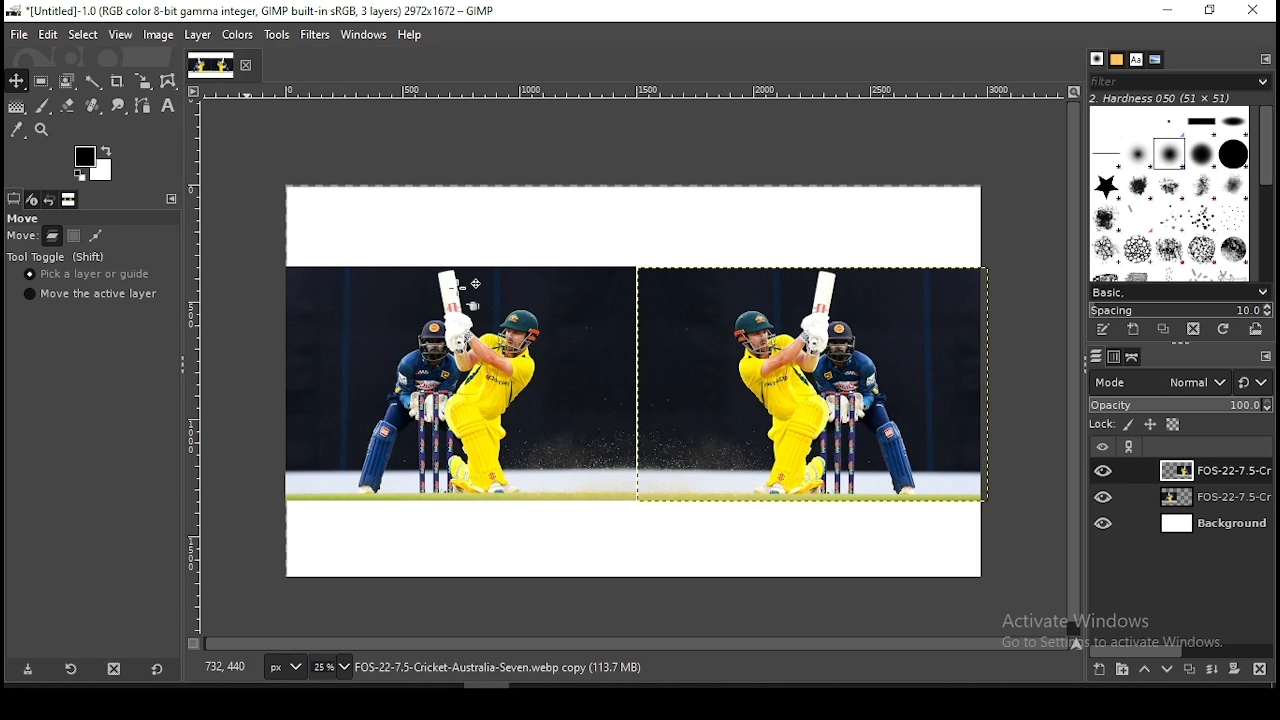  I want to click on layer, so click(1213, 524).